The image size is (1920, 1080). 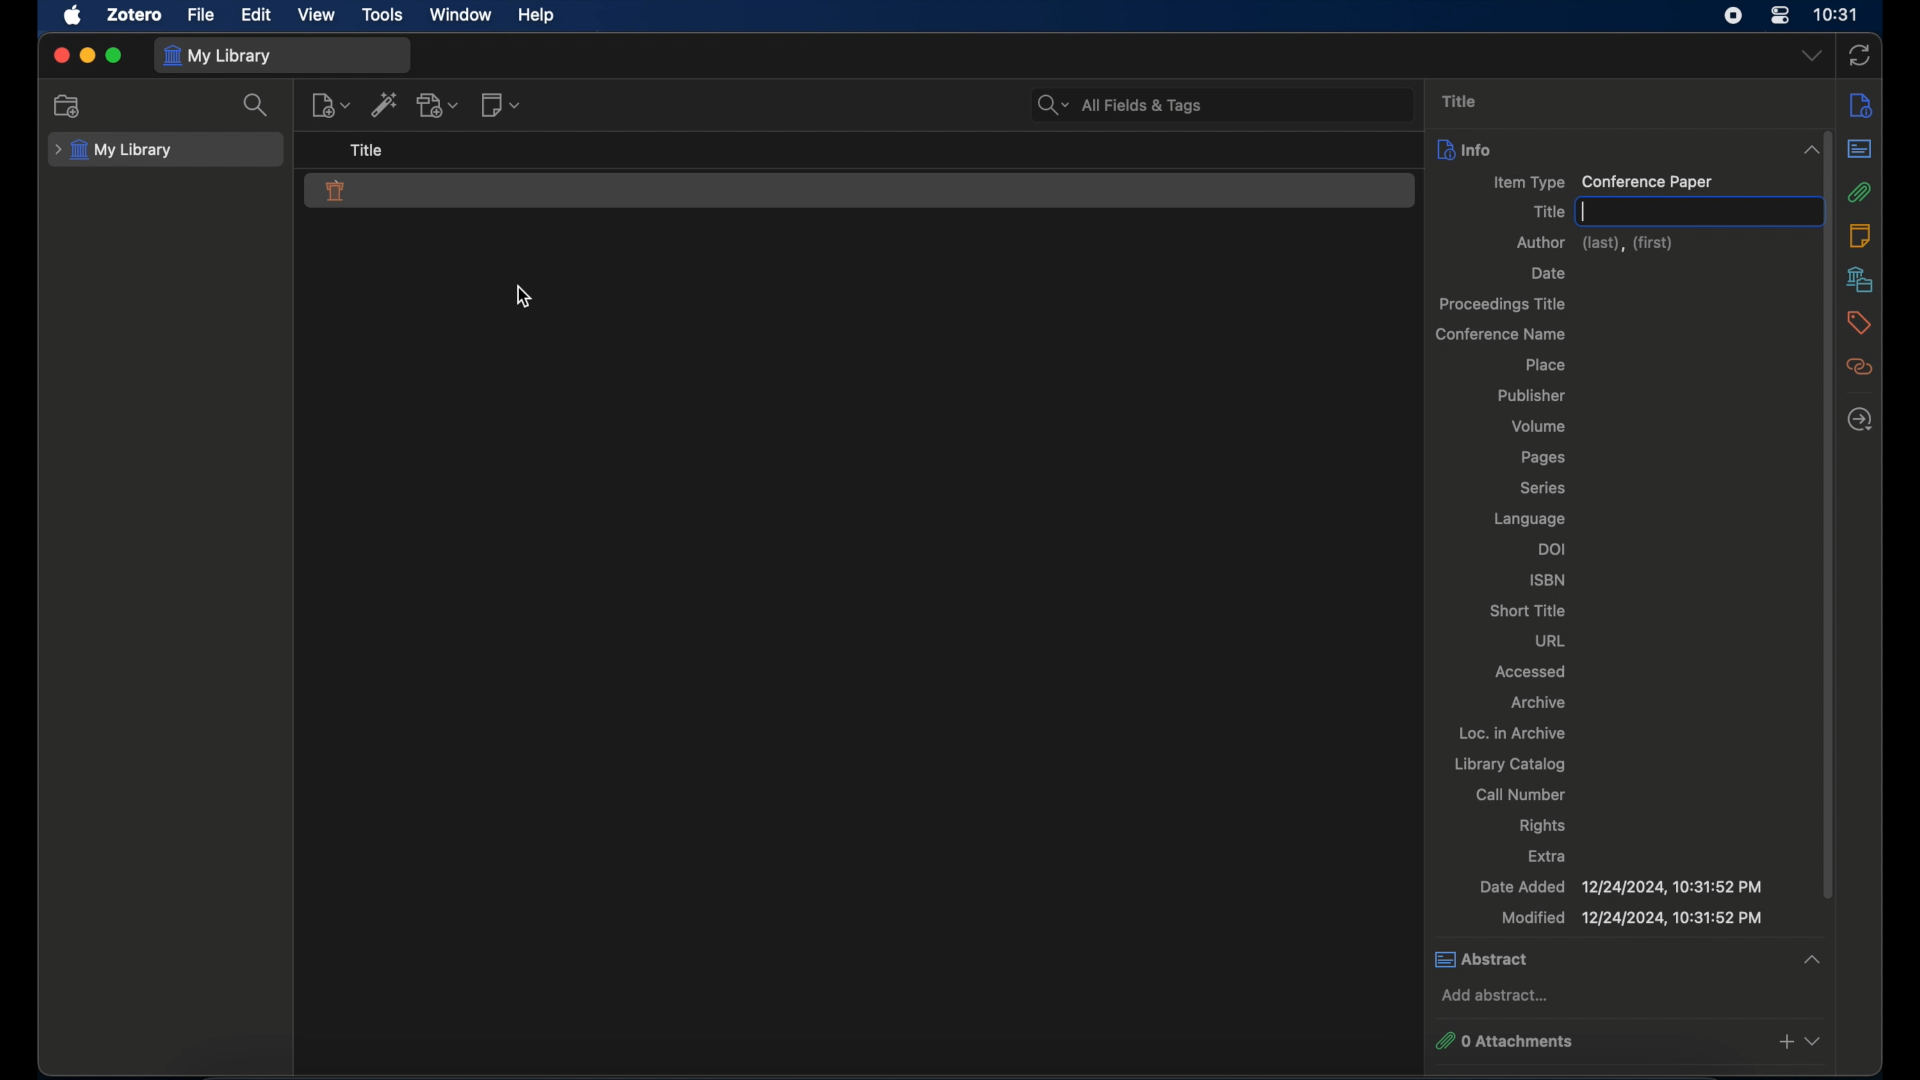 I want to click on close, so click(x=60, y=57).